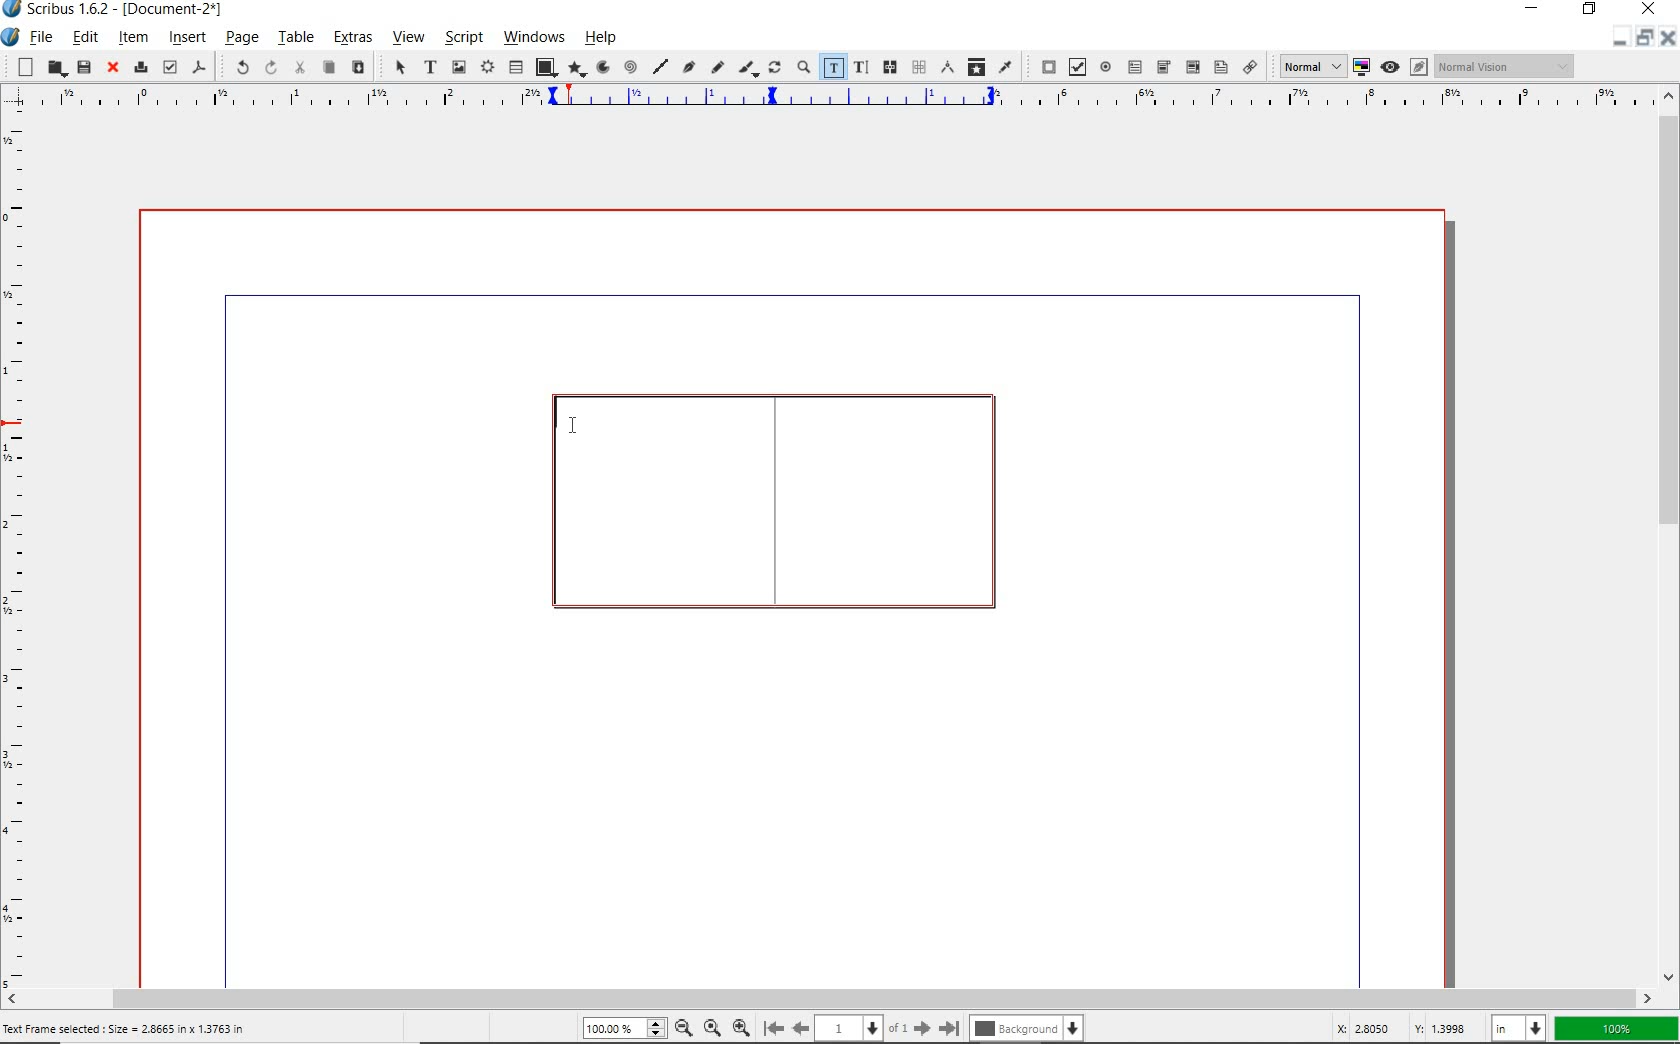 The width and height of the screenshot is (1680, 1044). What do you see at coordinates (1516, 1027) in the screenshot?
I see `select unit` at bounding box center [1516, 1027].